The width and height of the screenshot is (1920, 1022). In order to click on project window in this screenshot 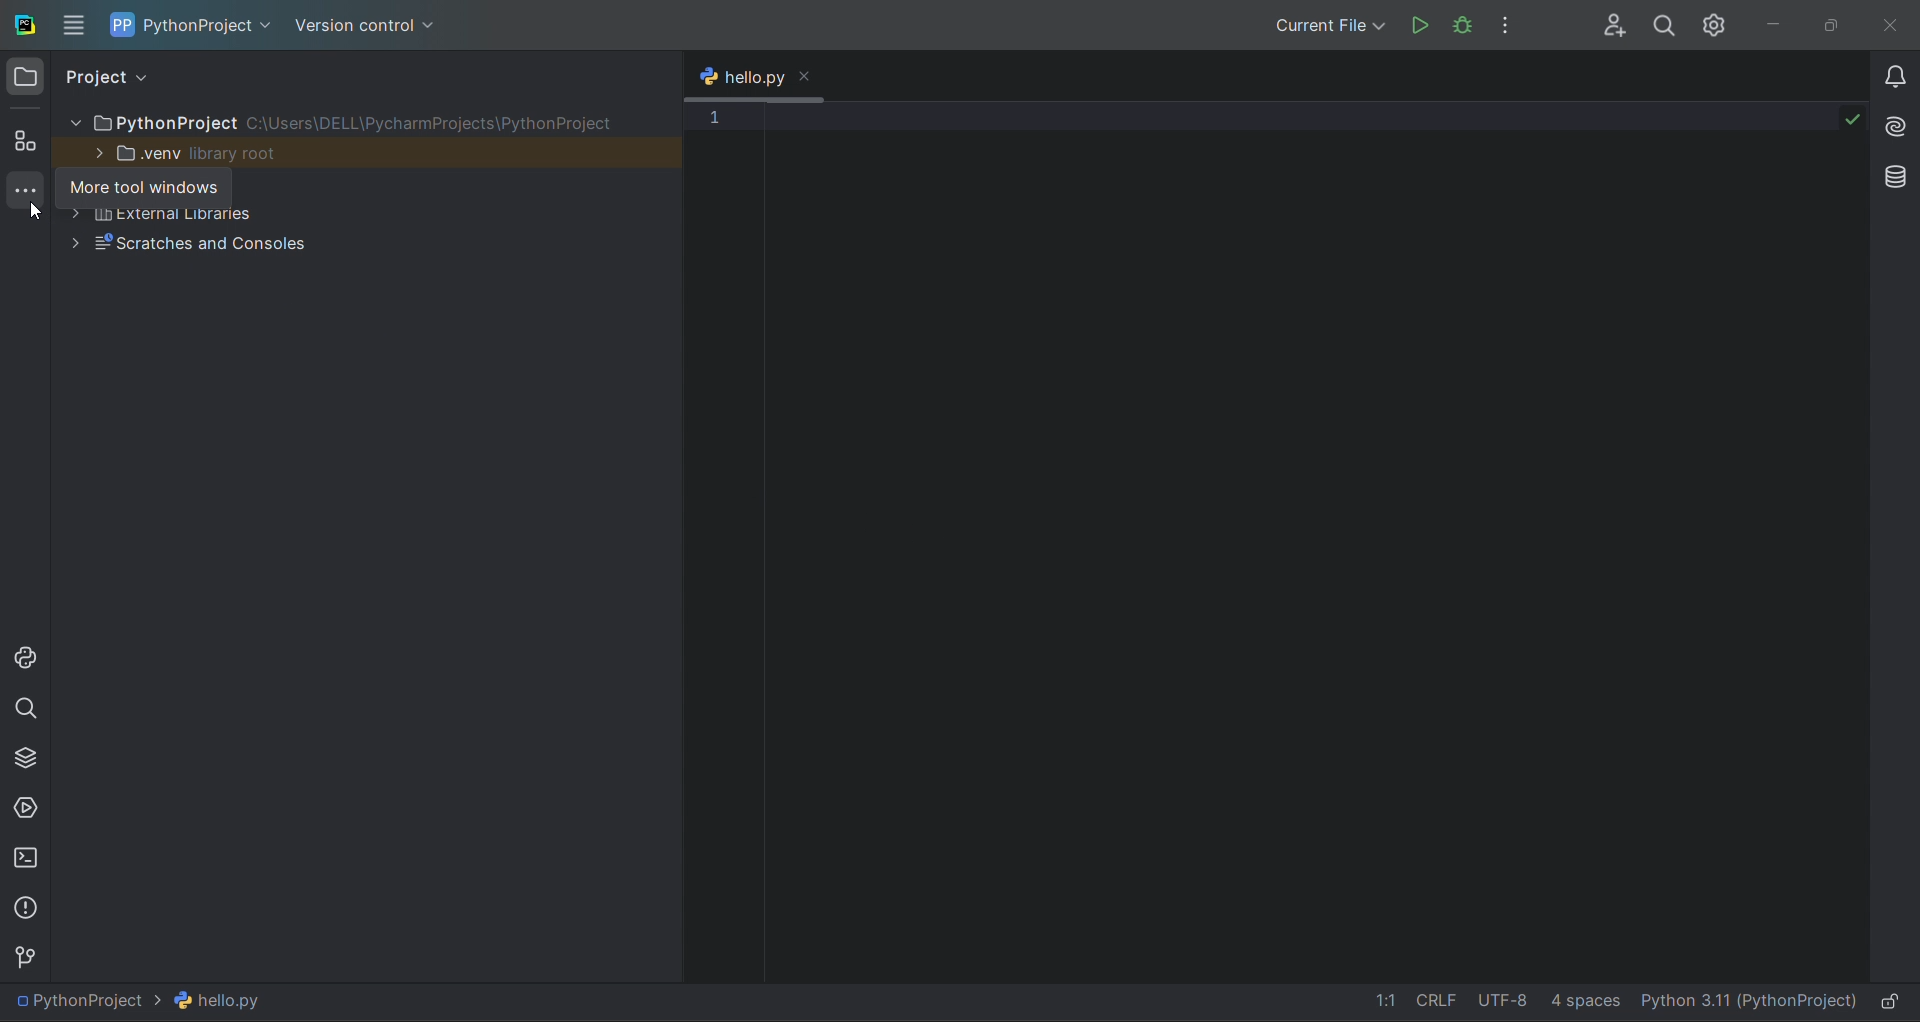, I will do `click(28, 77)`.